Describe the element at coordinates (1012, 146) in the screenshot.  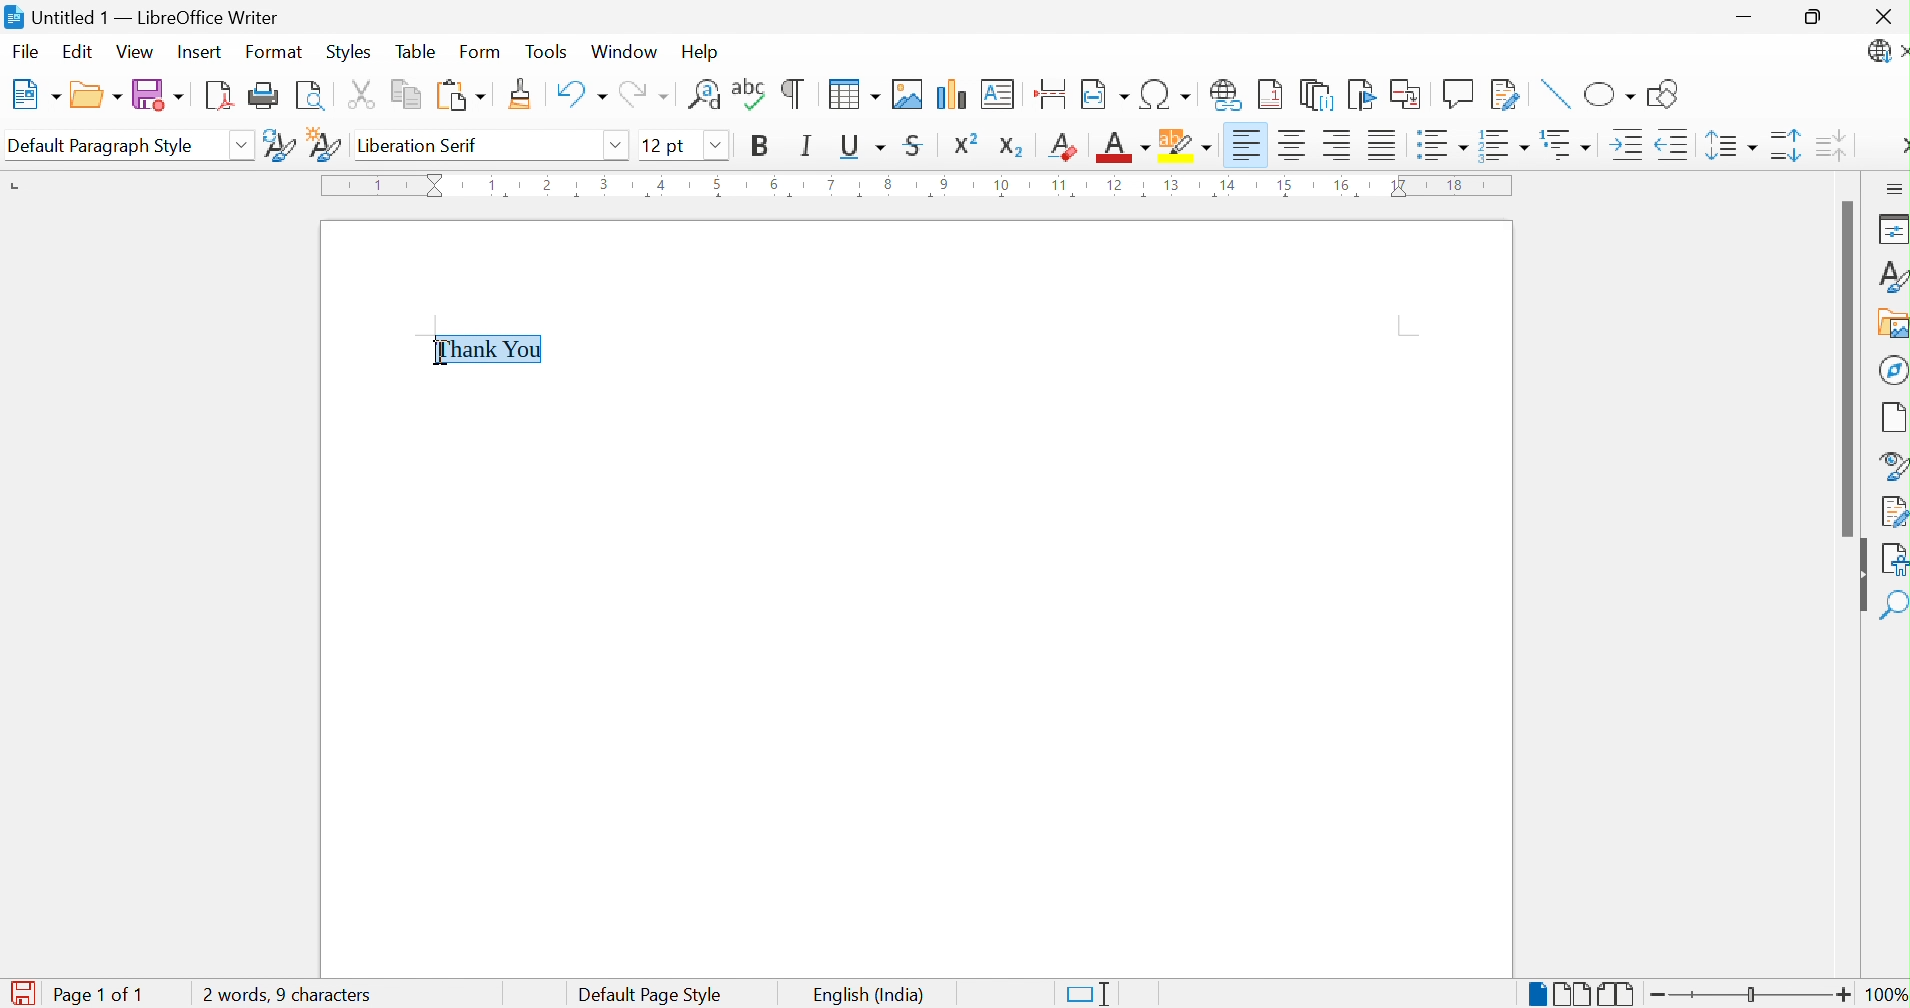
I see `Subscript` at that location.